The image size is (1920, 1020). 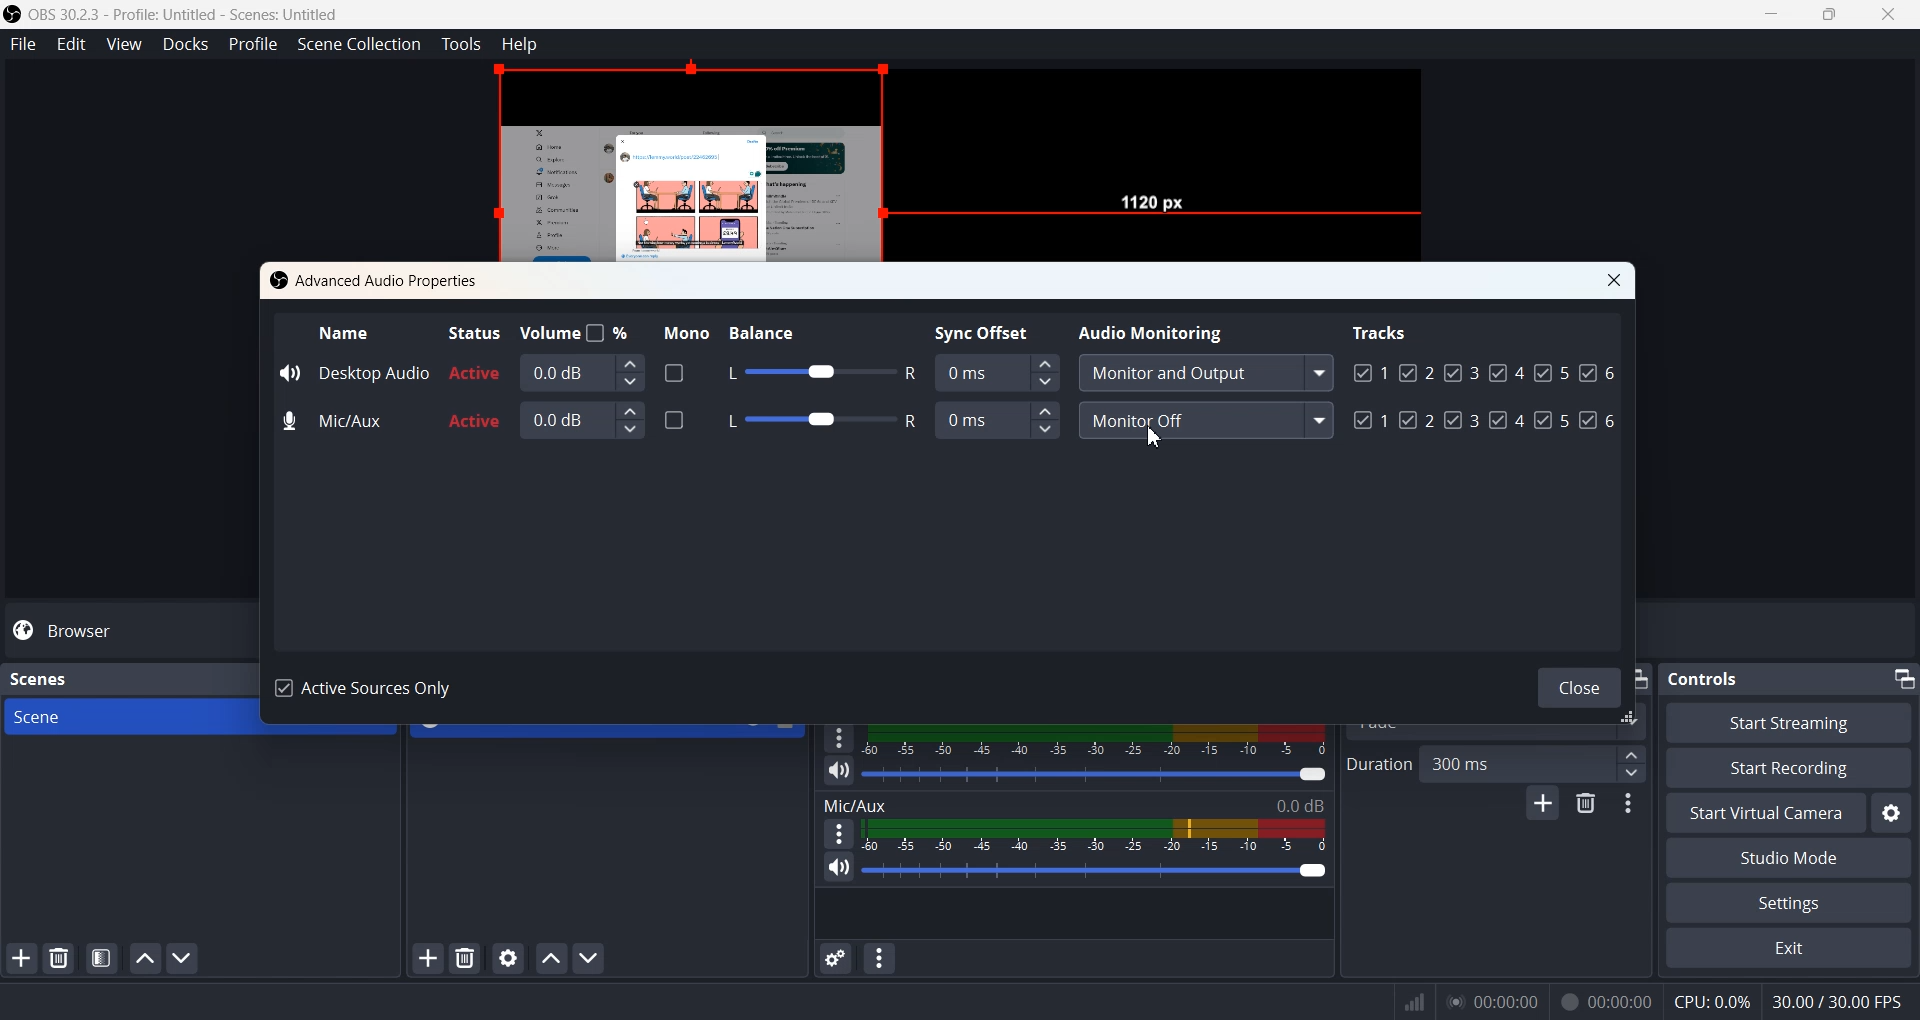 What do you see at coordinates (1607, 999) in the screenshot?
I see `00:00:00` at bounding box center [1607, 999].